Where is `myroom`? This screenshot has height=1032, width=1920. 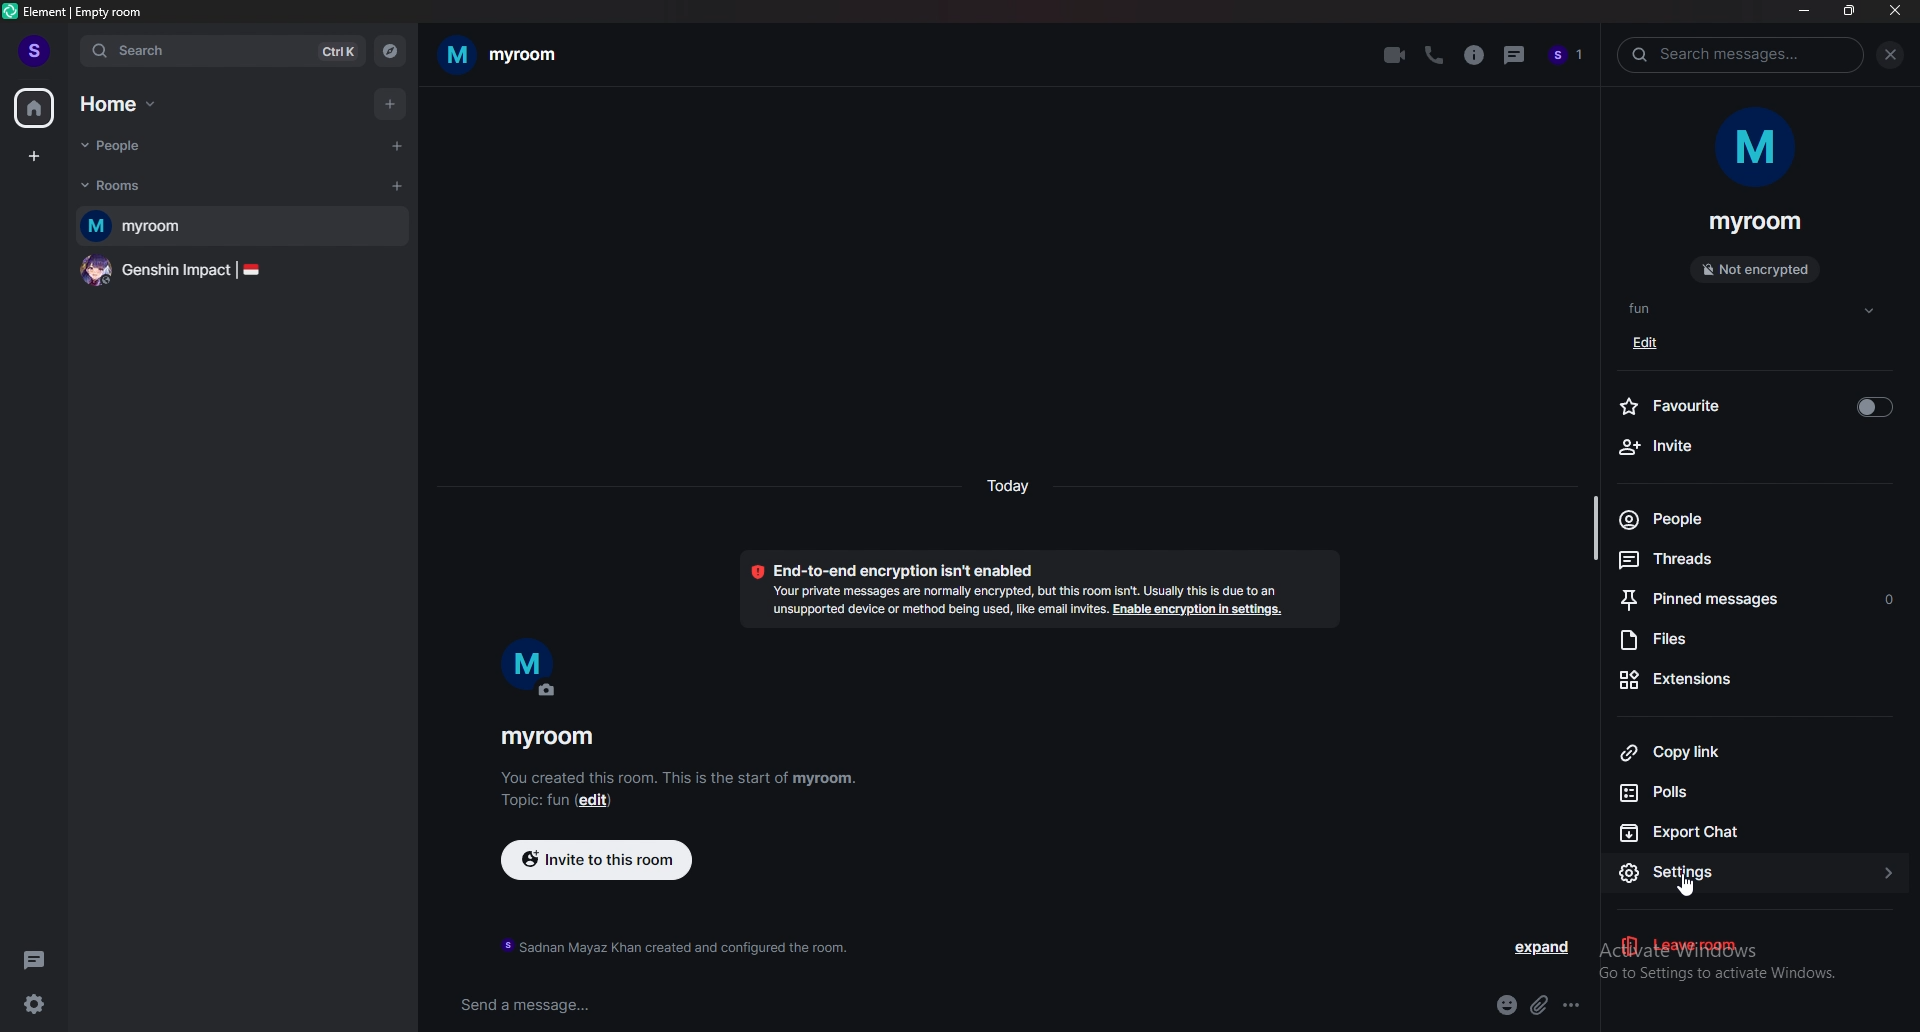 myroom is located at coordinates (551, 739).